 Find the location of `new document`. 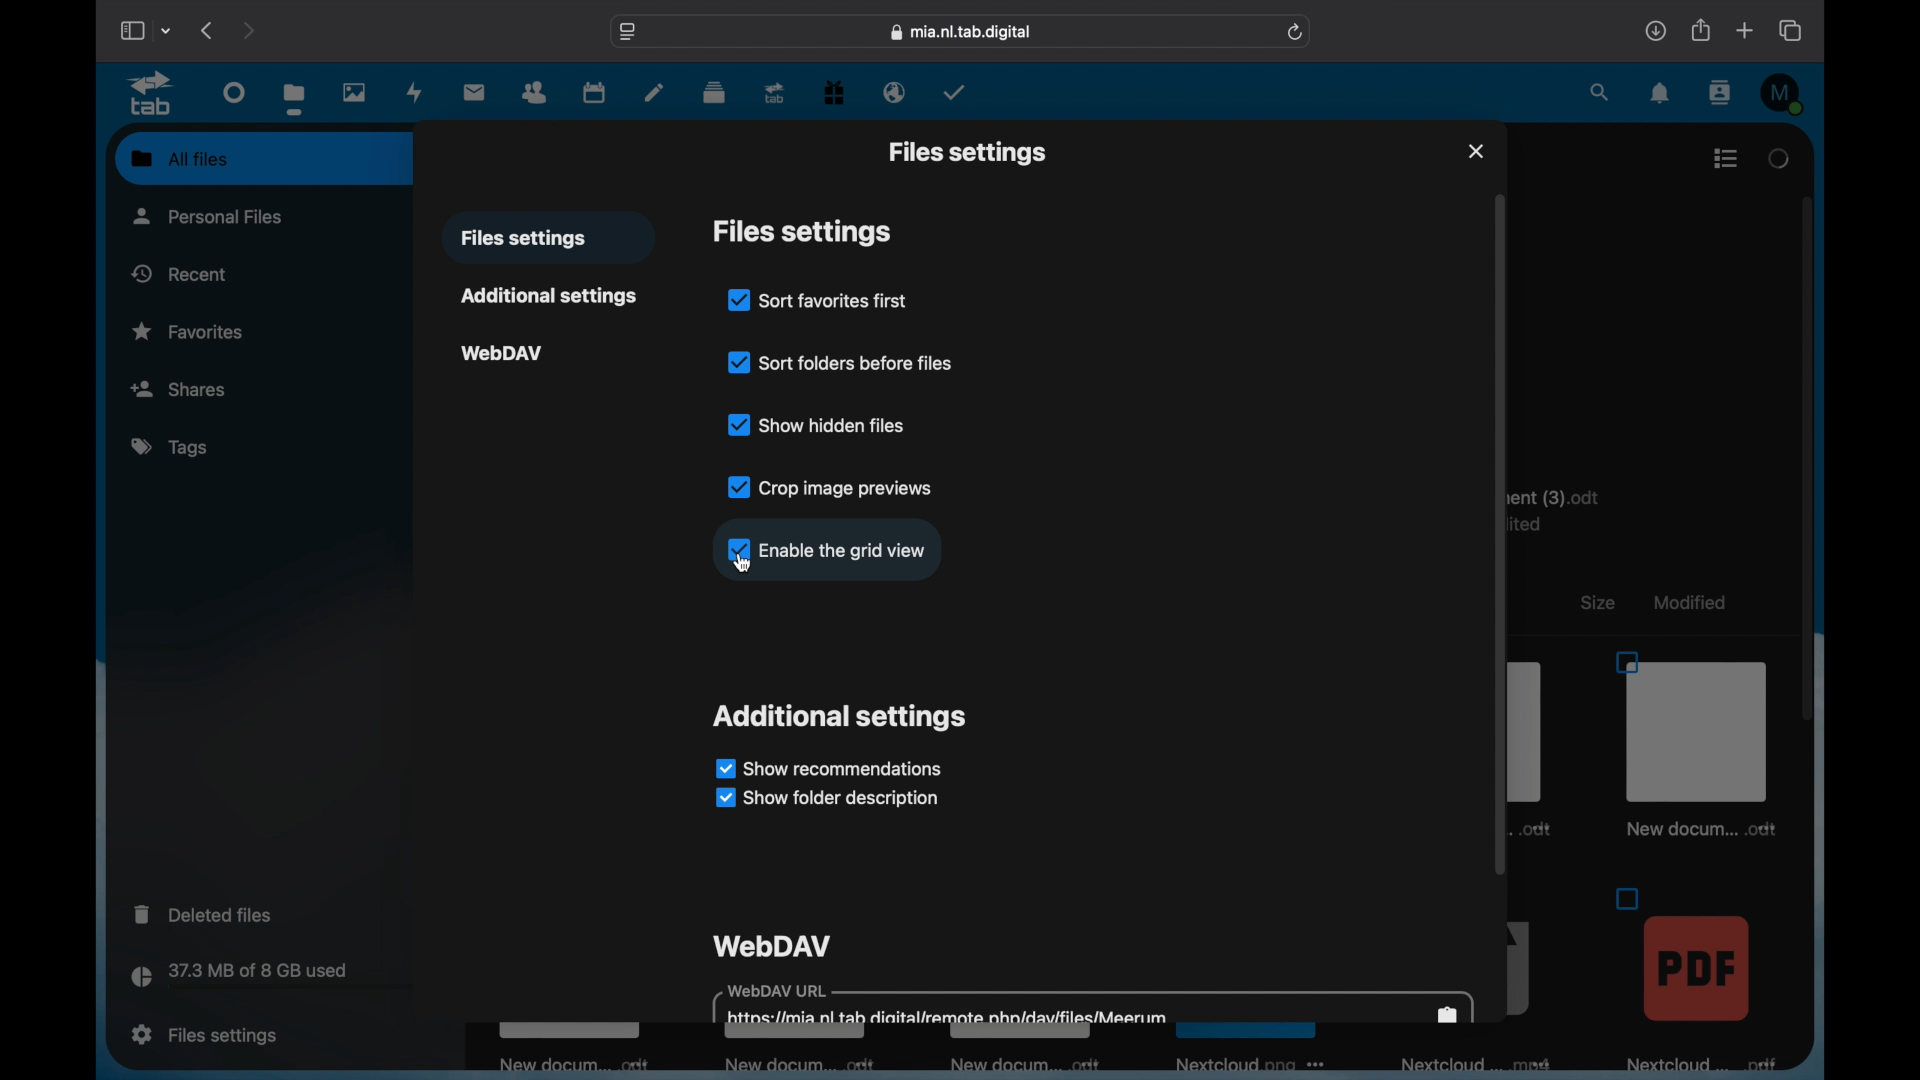

new document is located at coordinates (799, 1067).